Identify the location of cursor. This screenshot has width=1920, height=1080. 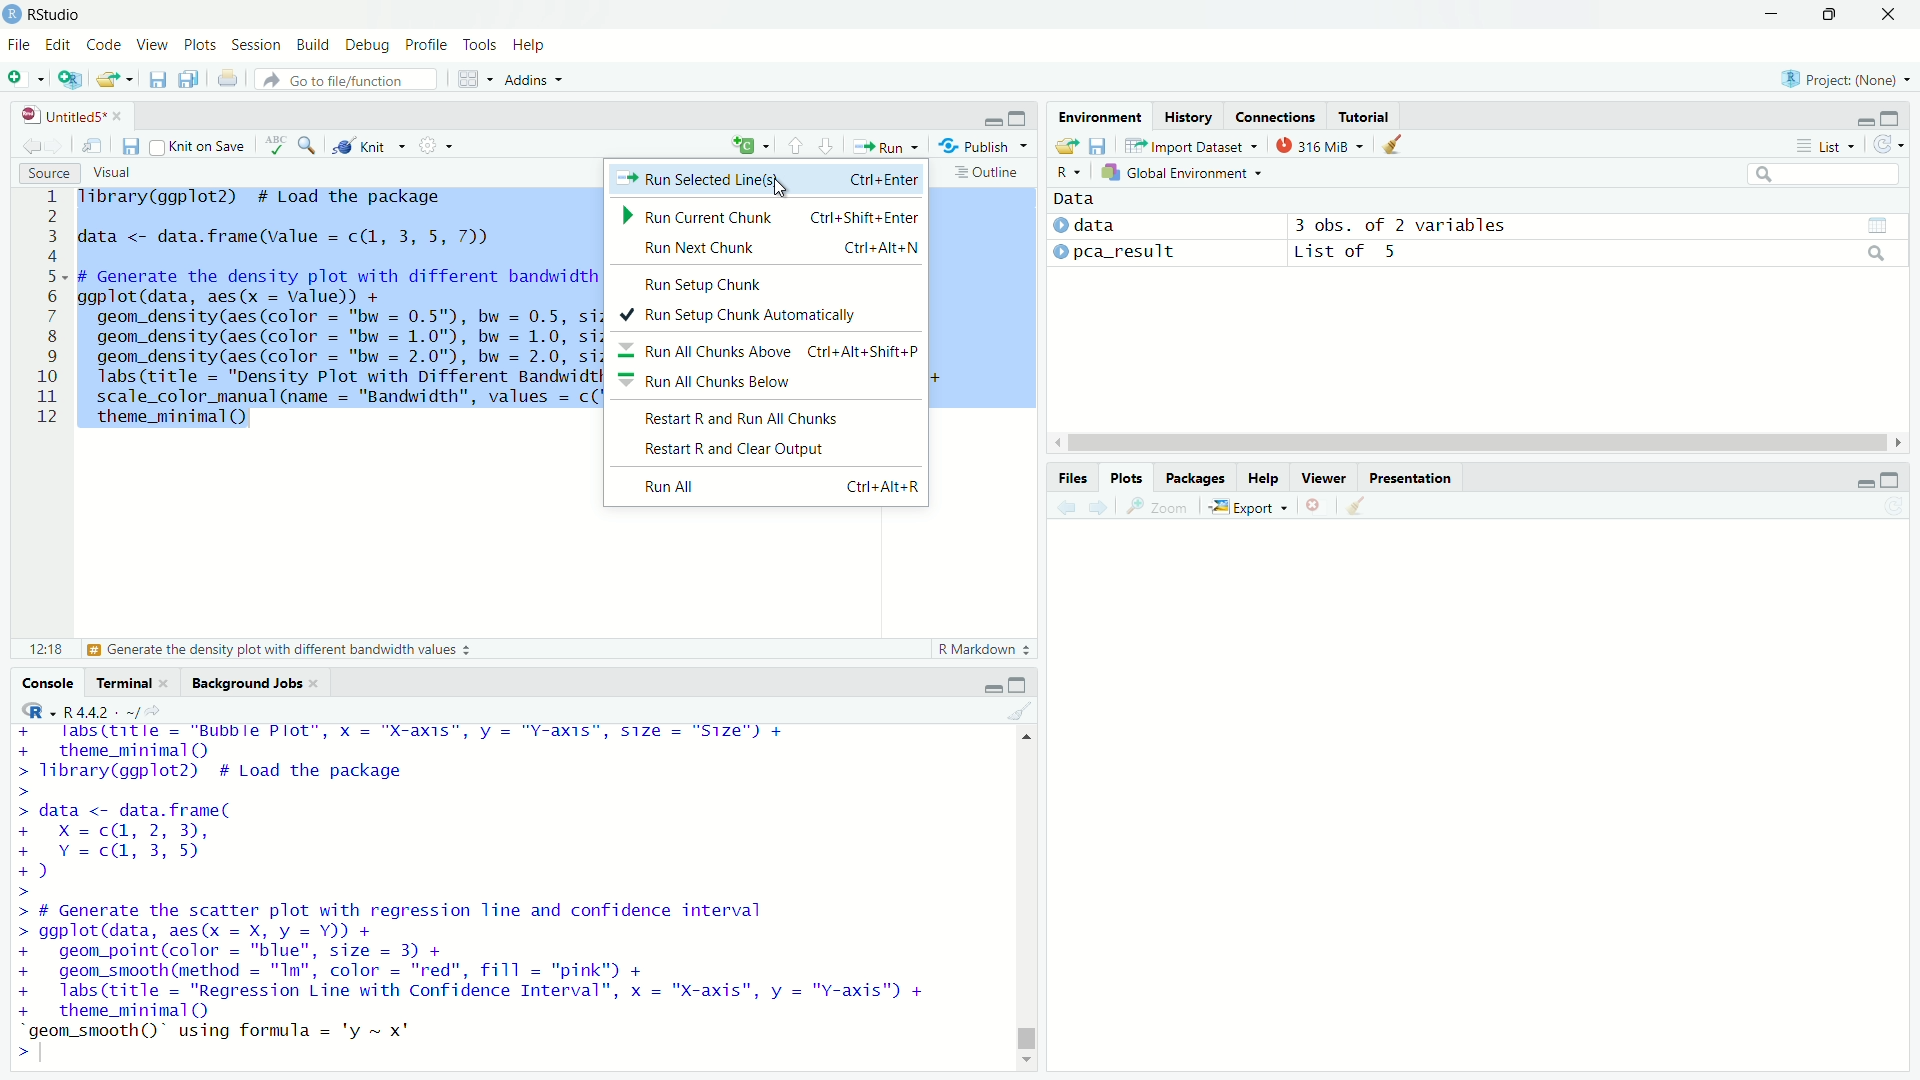
(780, 187).